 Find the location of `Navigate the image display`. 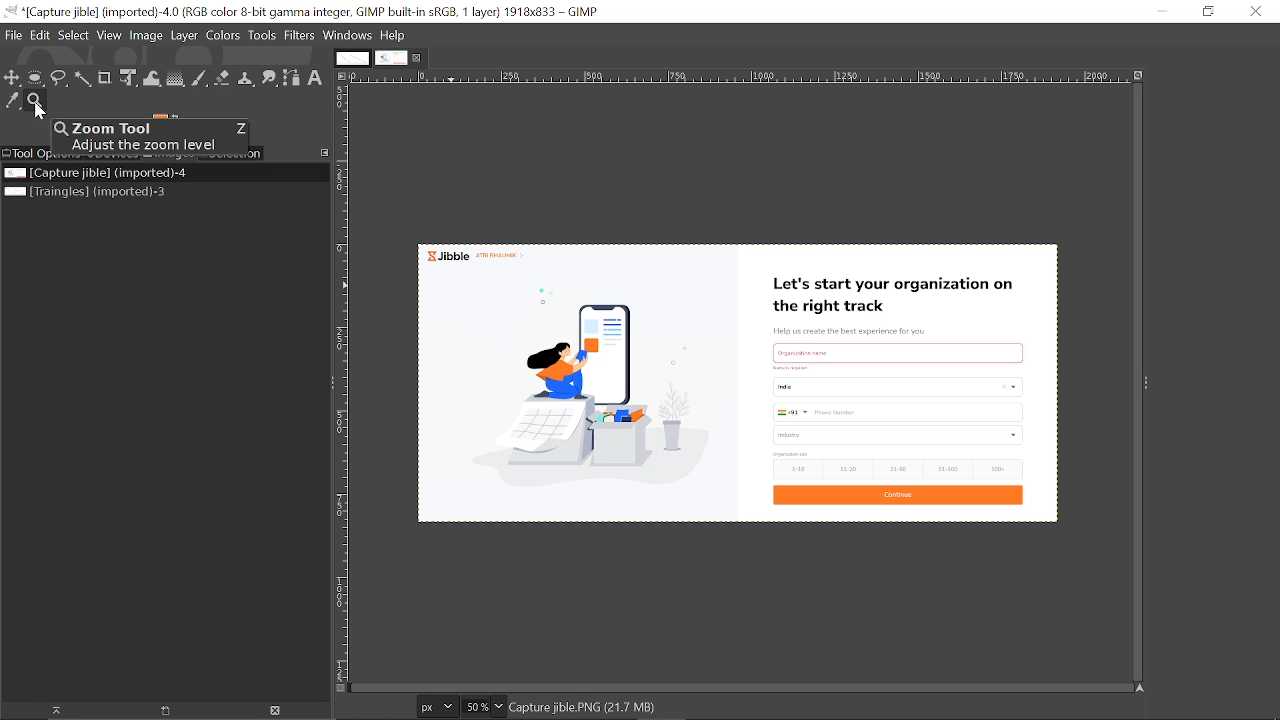

Navigate the image display is located at coordinates (1141, 689).